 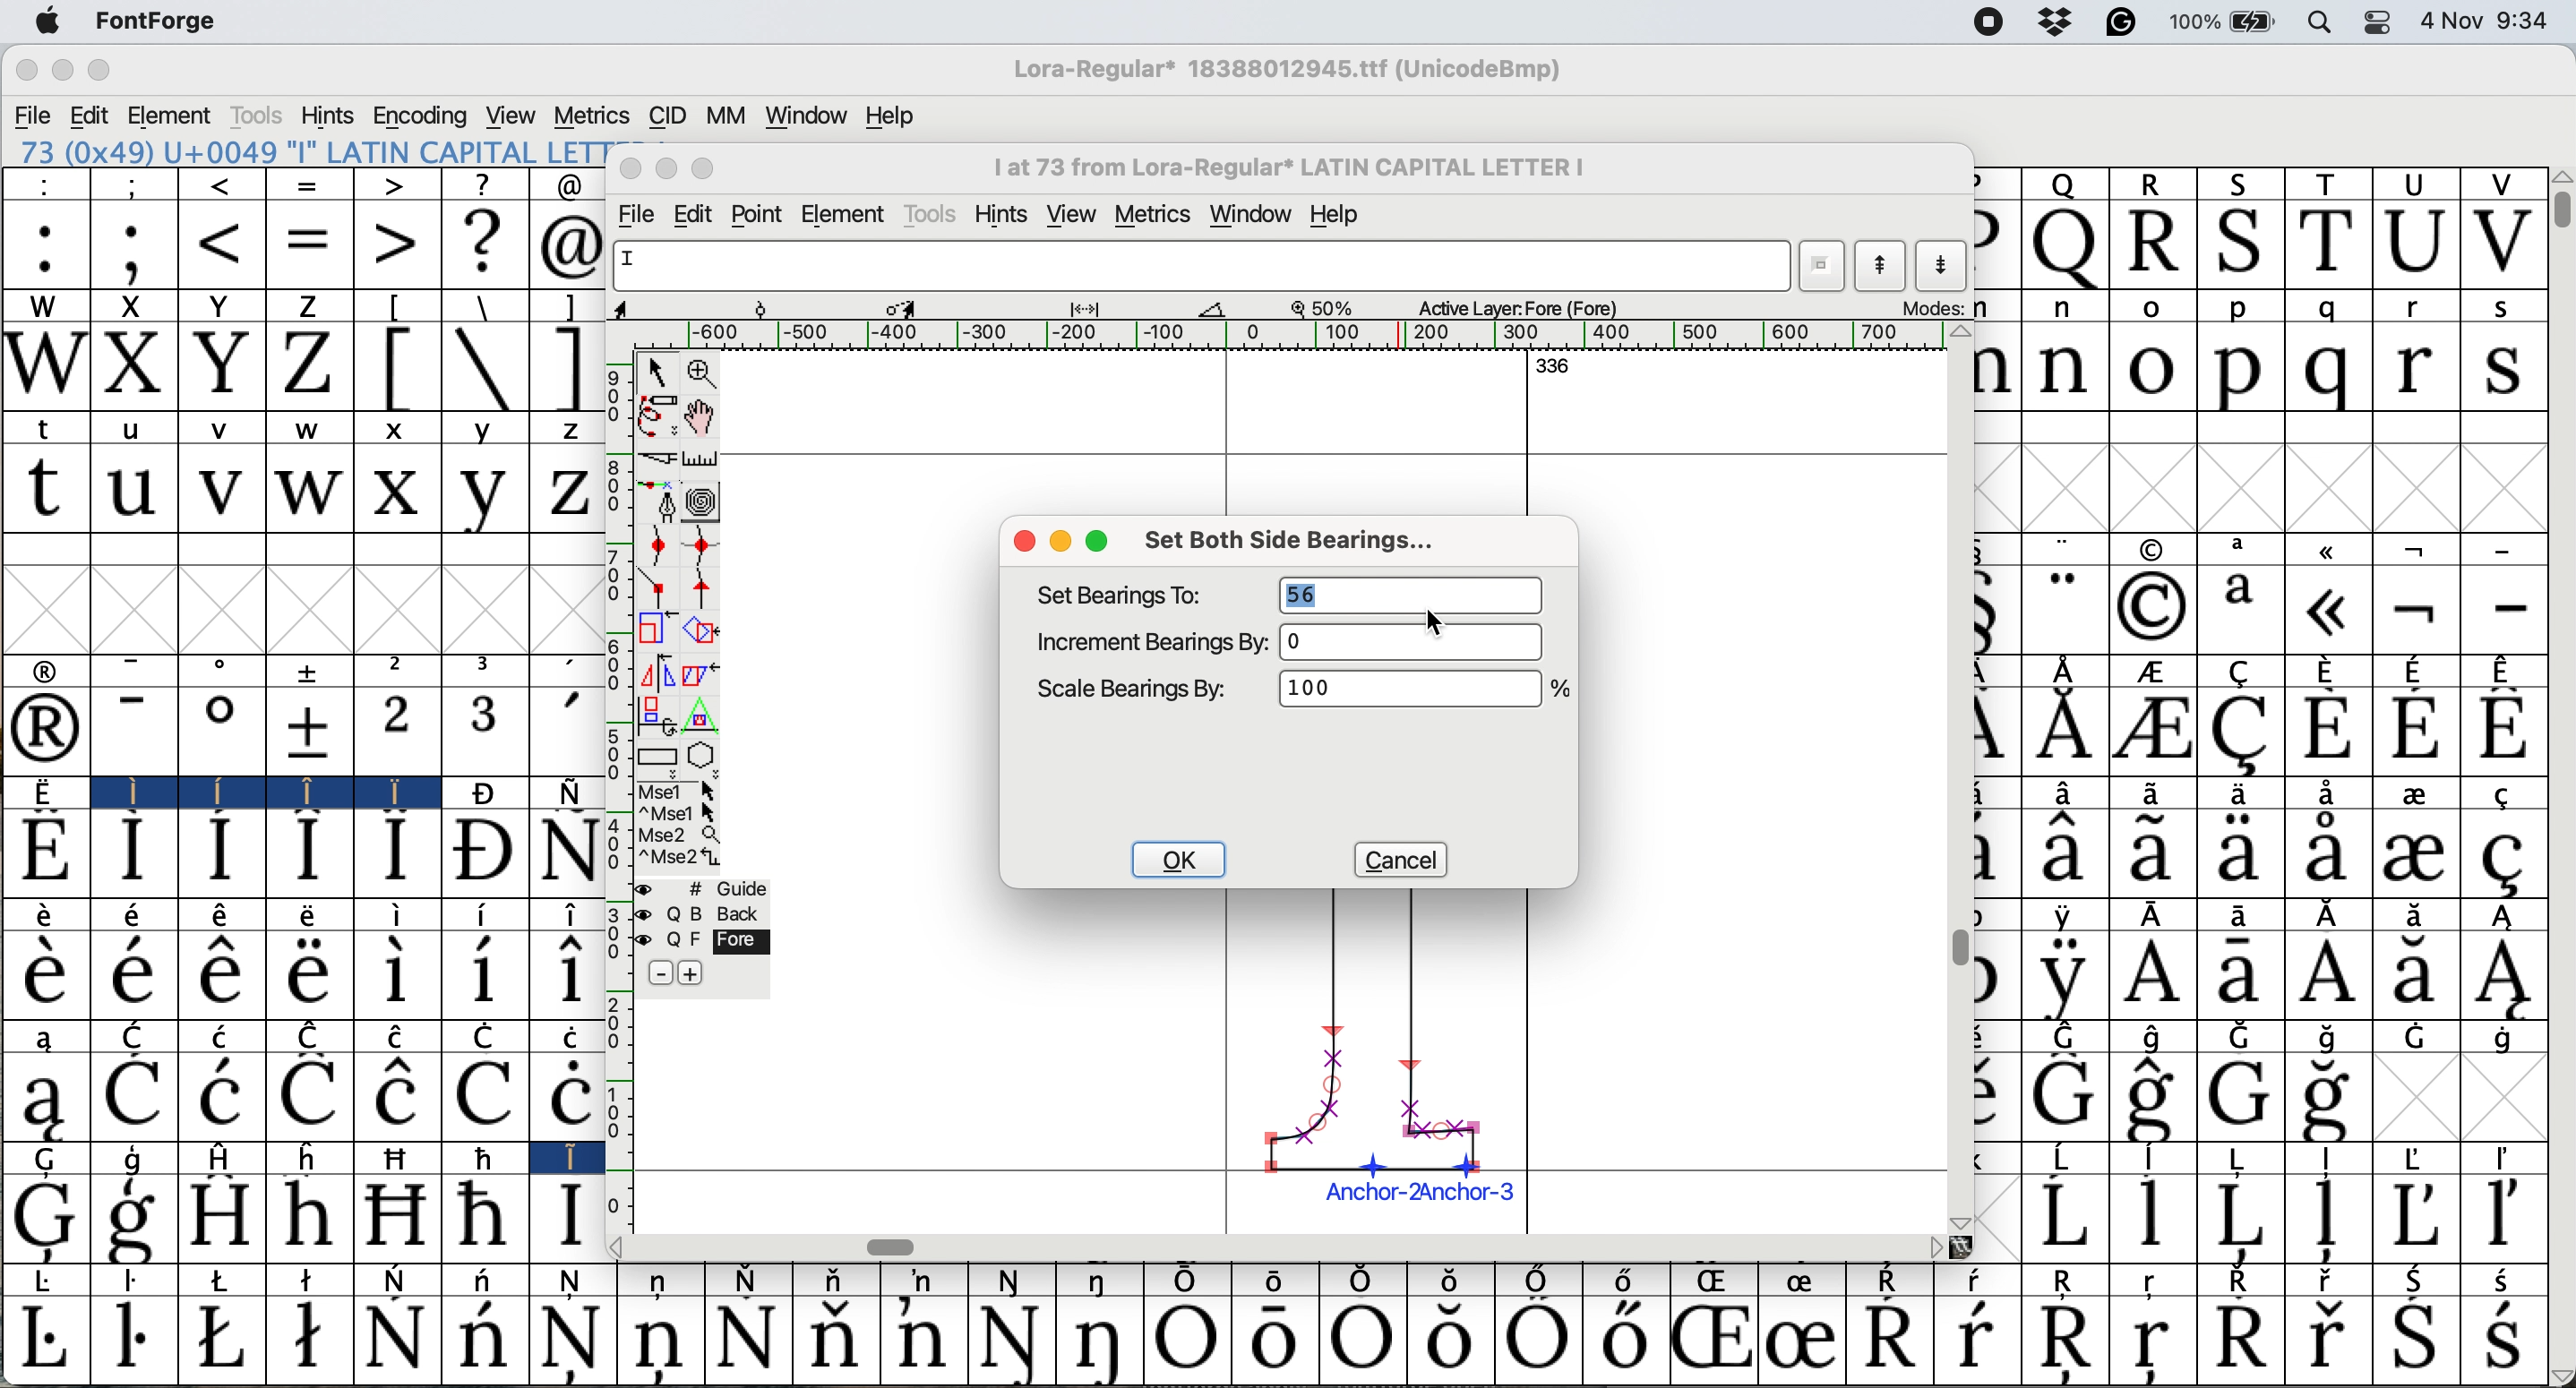 What do you see at coordinates (2329, 666) in the screenshot?
I see `Symbol` at bounding box center [2329, 666].